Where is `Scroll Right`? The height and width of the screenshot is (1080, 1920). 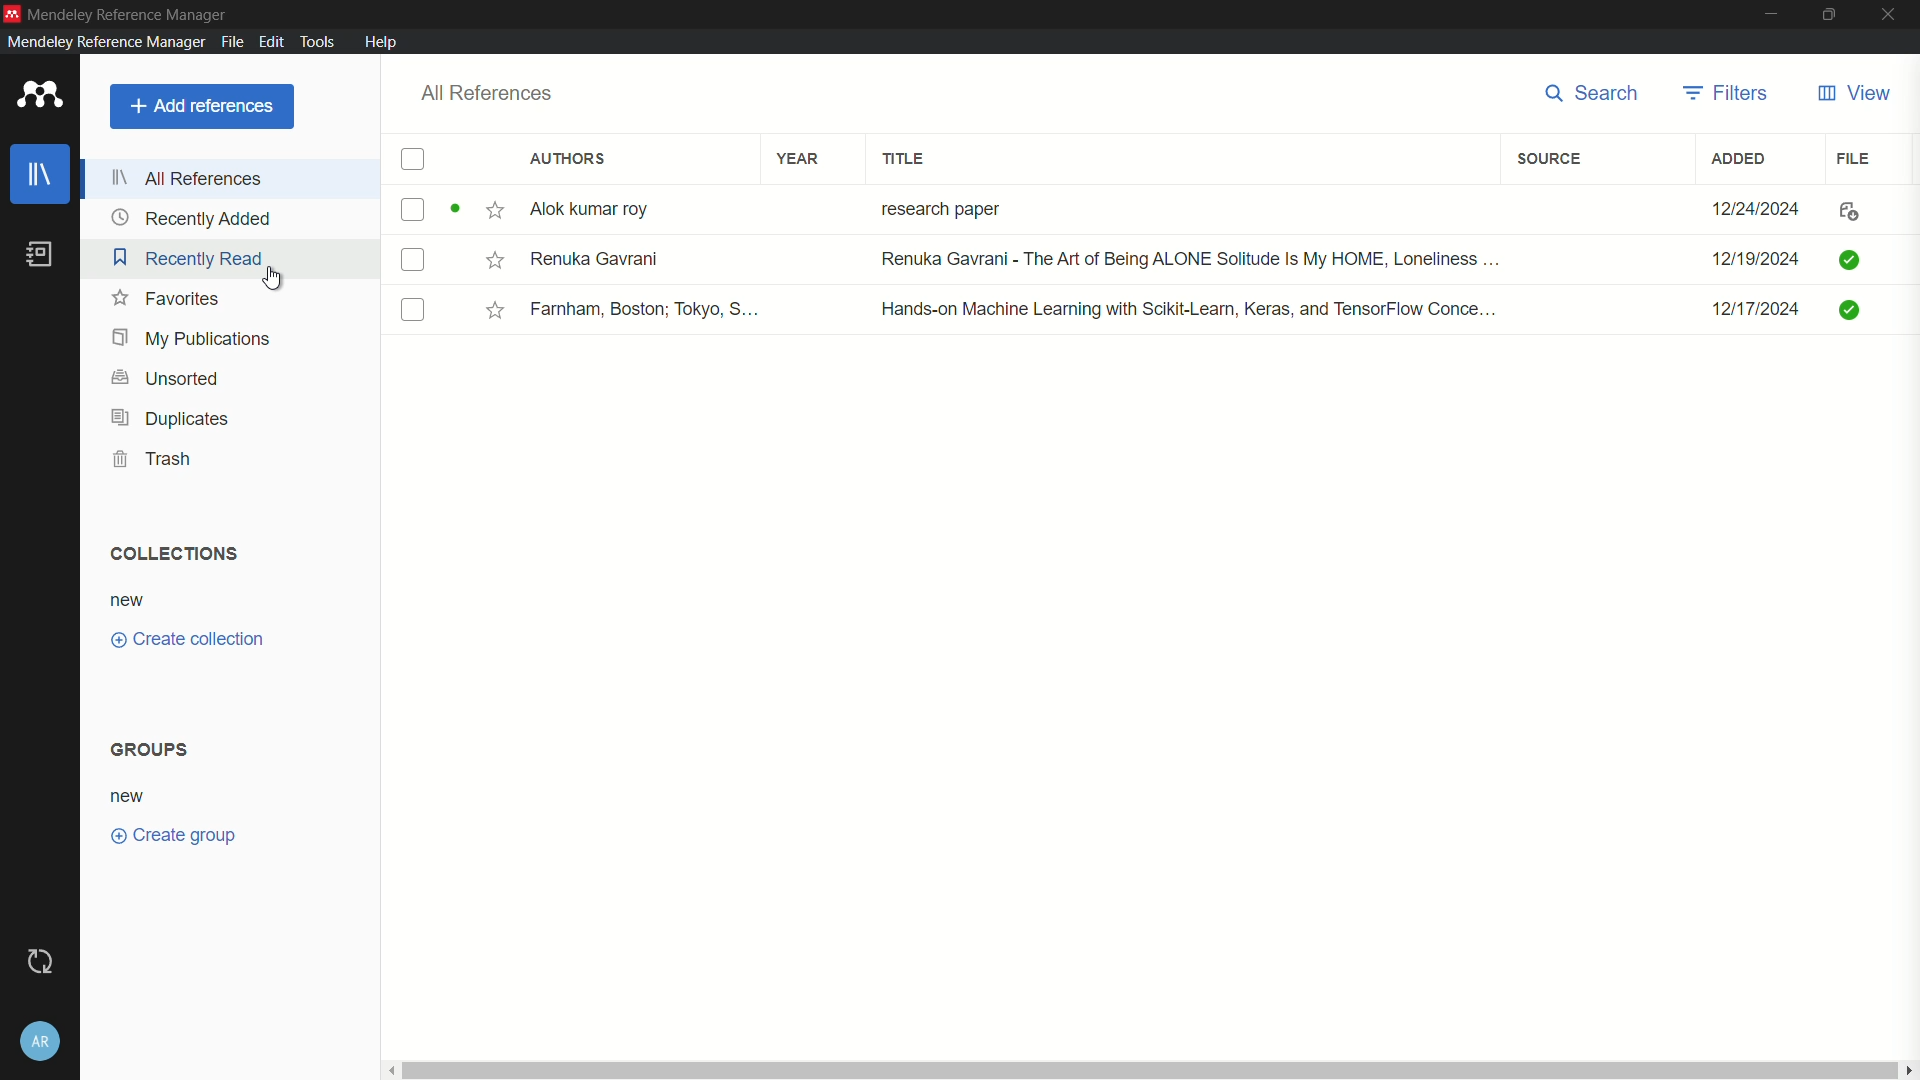 Scroll Right is located at coordinates (1908, 1069).